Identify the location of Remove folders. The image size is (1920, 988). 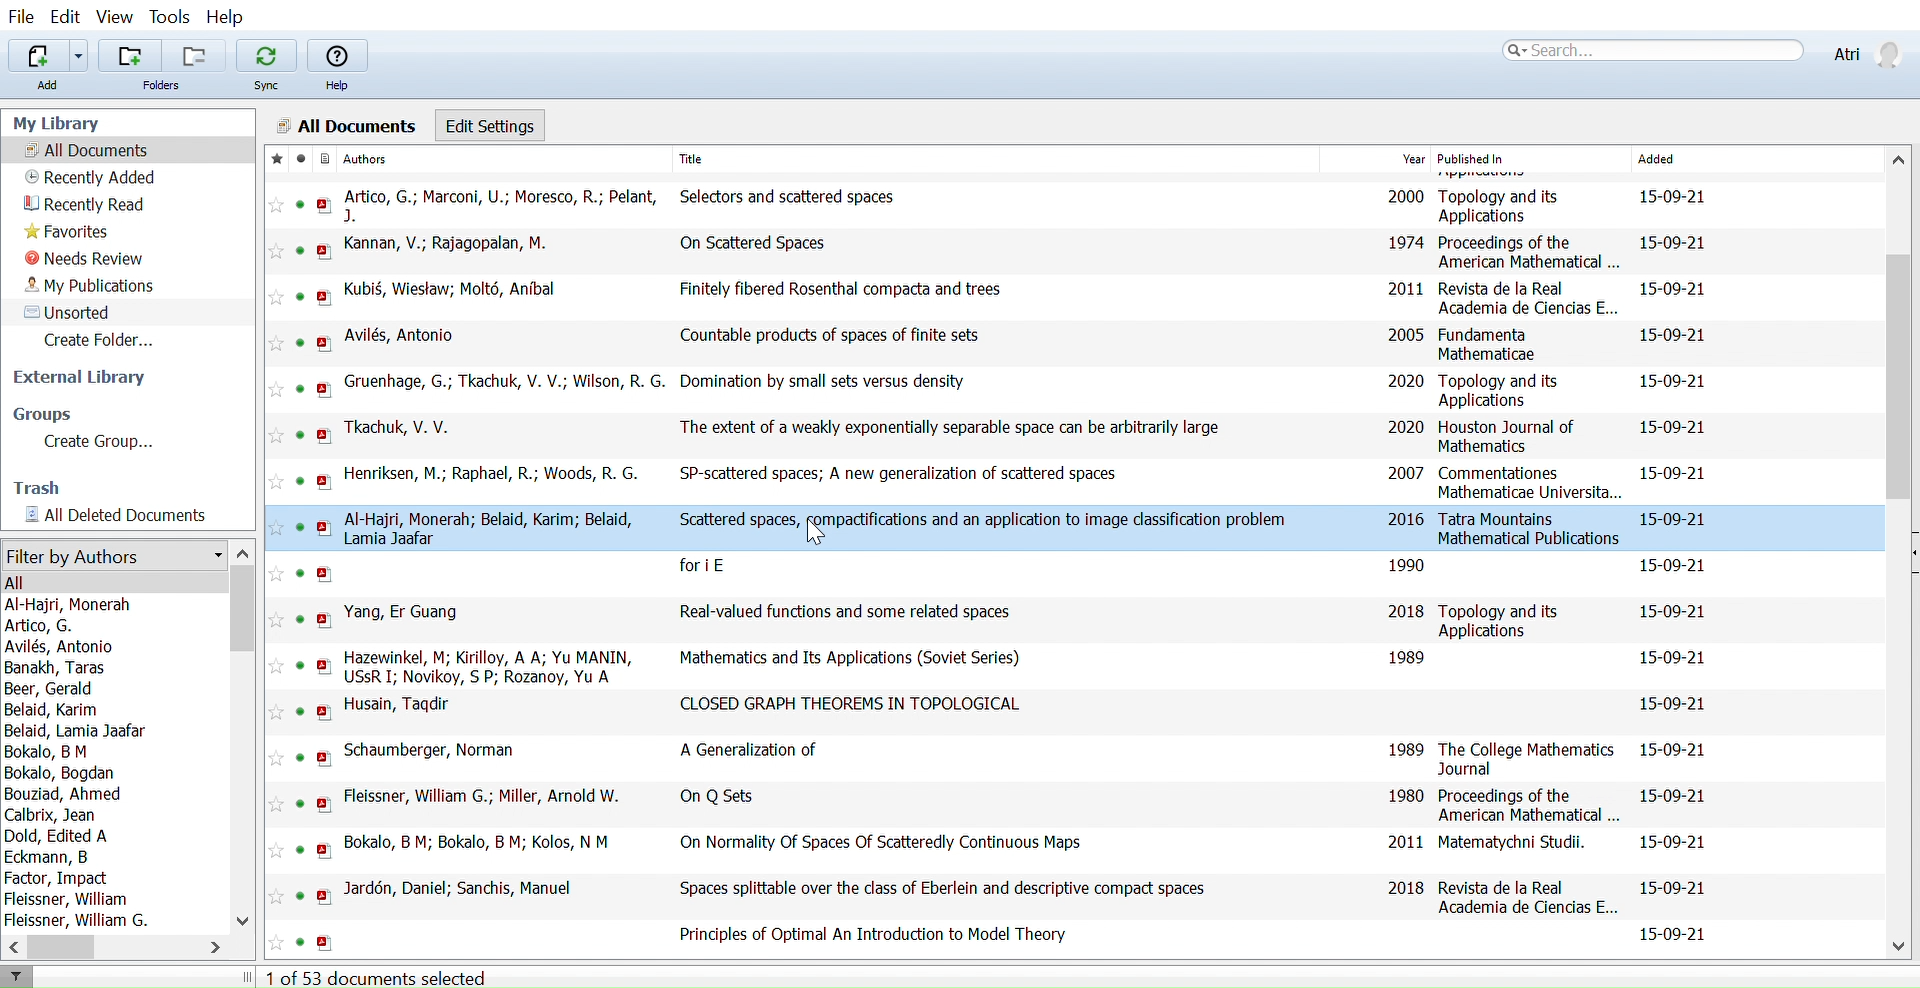
(193, 56).